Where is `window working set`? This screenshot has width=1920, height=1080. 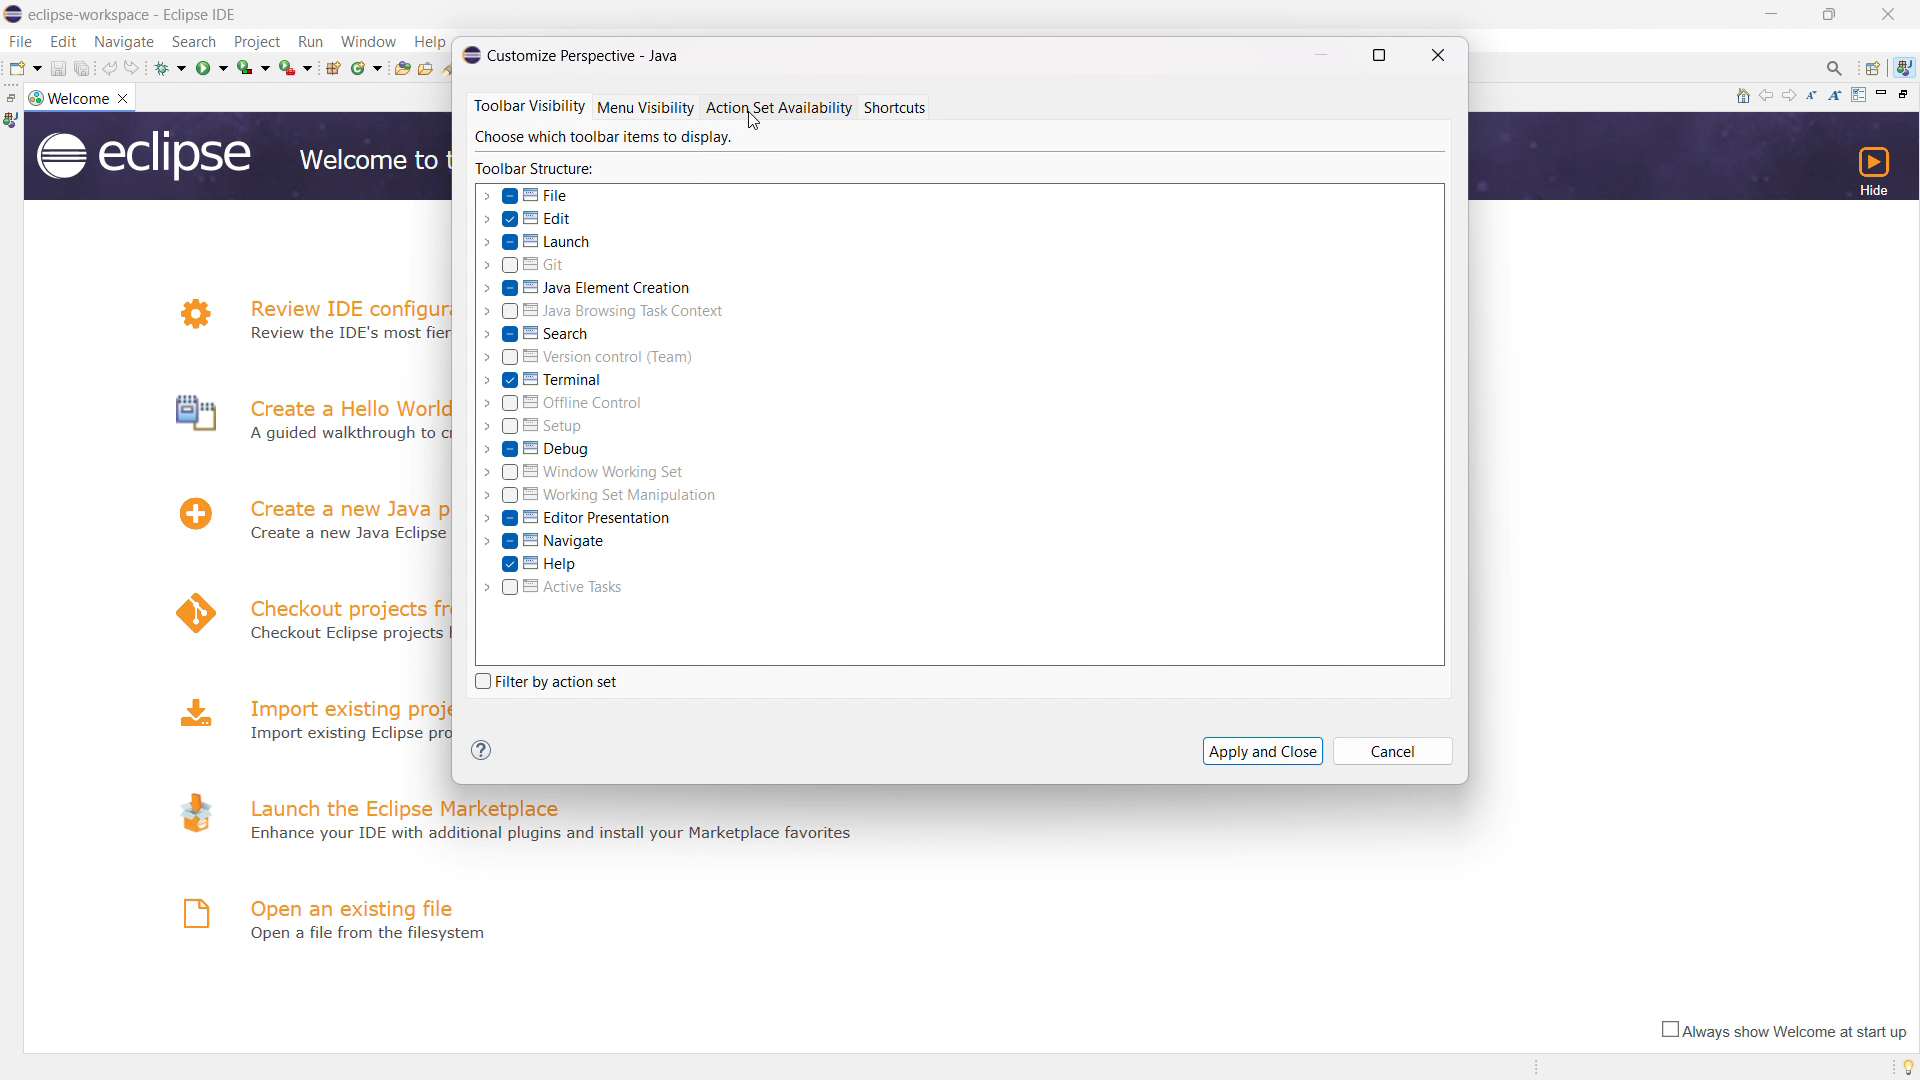 window working set is located at coordinates (580, 472).